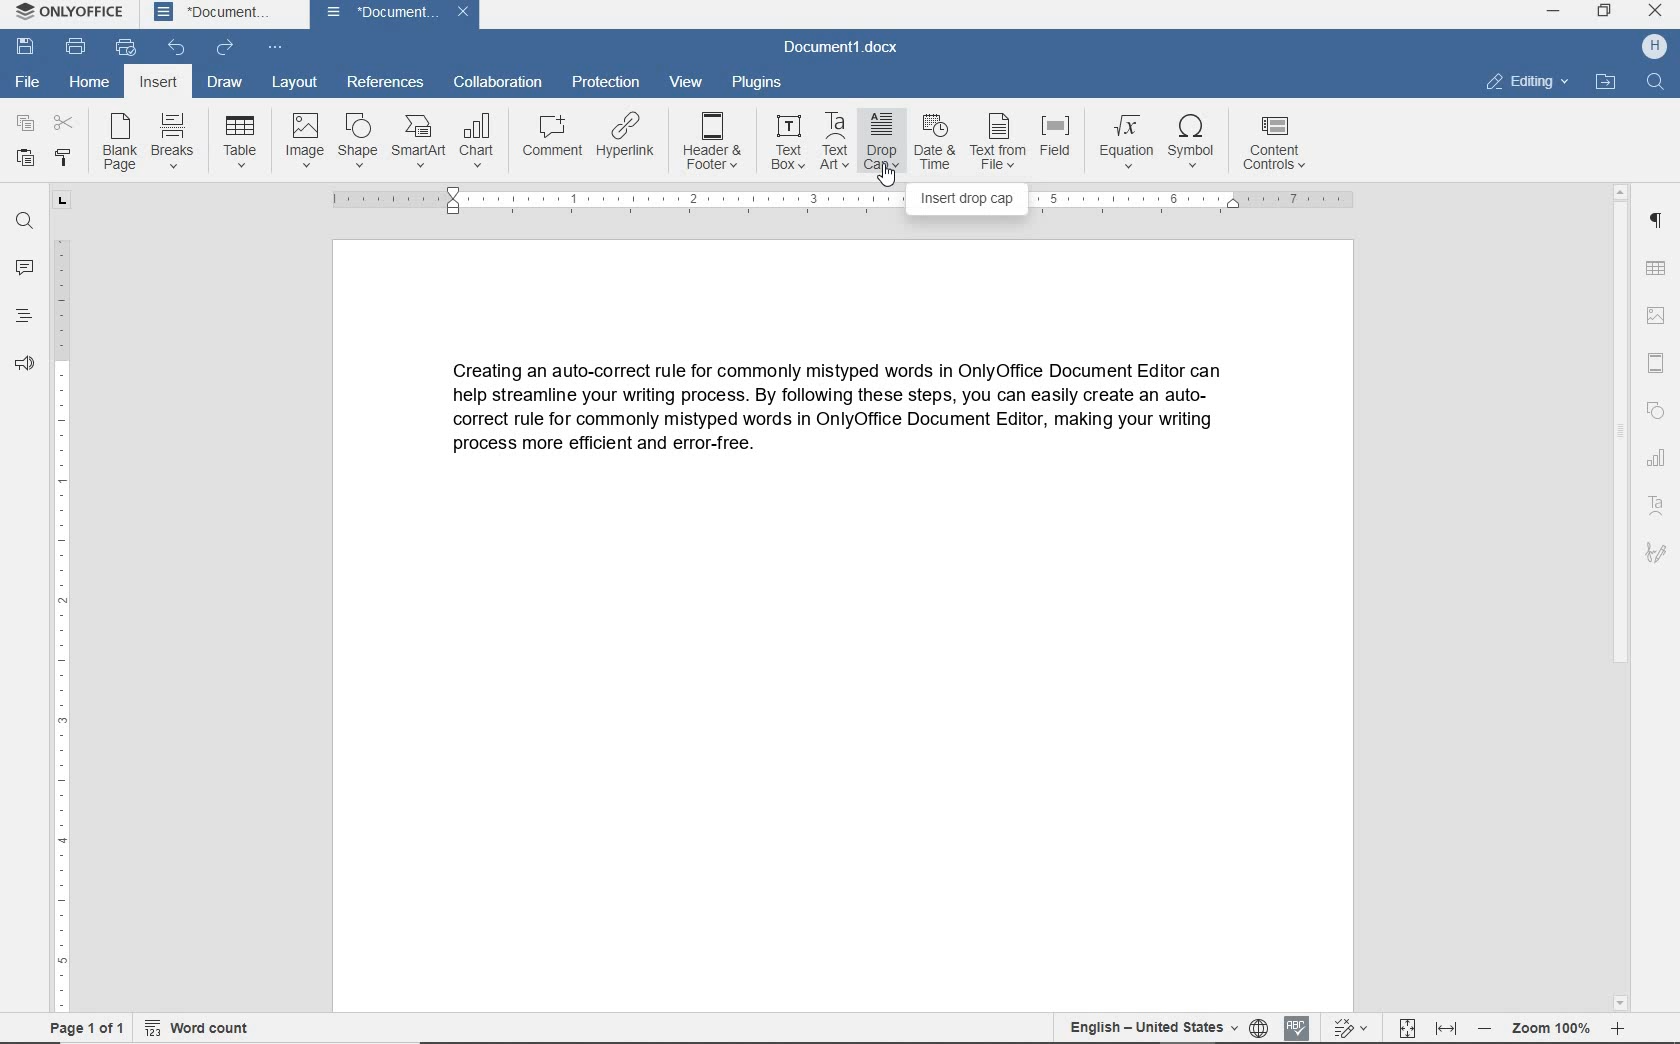 This screenshot has width=1680, height=1044. I want to click on symbol, so click(1196, 146).